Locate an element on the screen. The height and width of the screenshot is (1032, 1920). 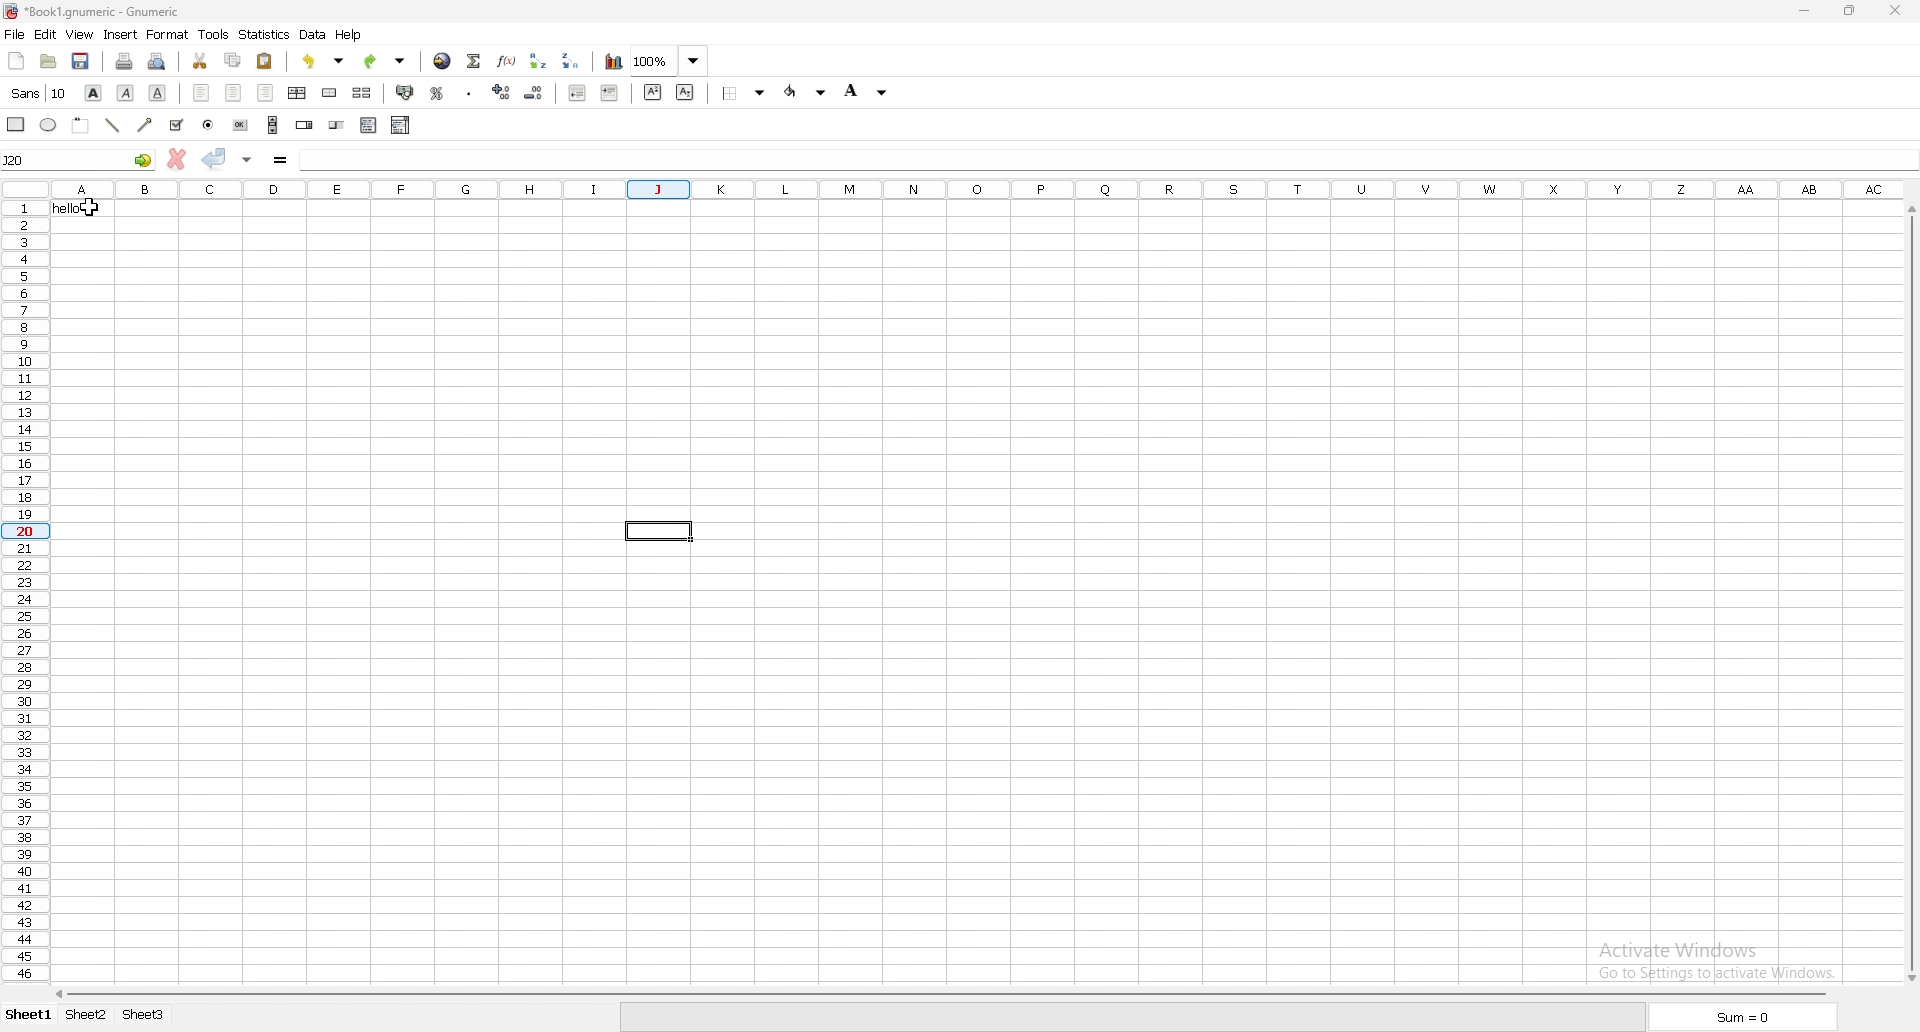
italic is located at coordinates (125, 93).